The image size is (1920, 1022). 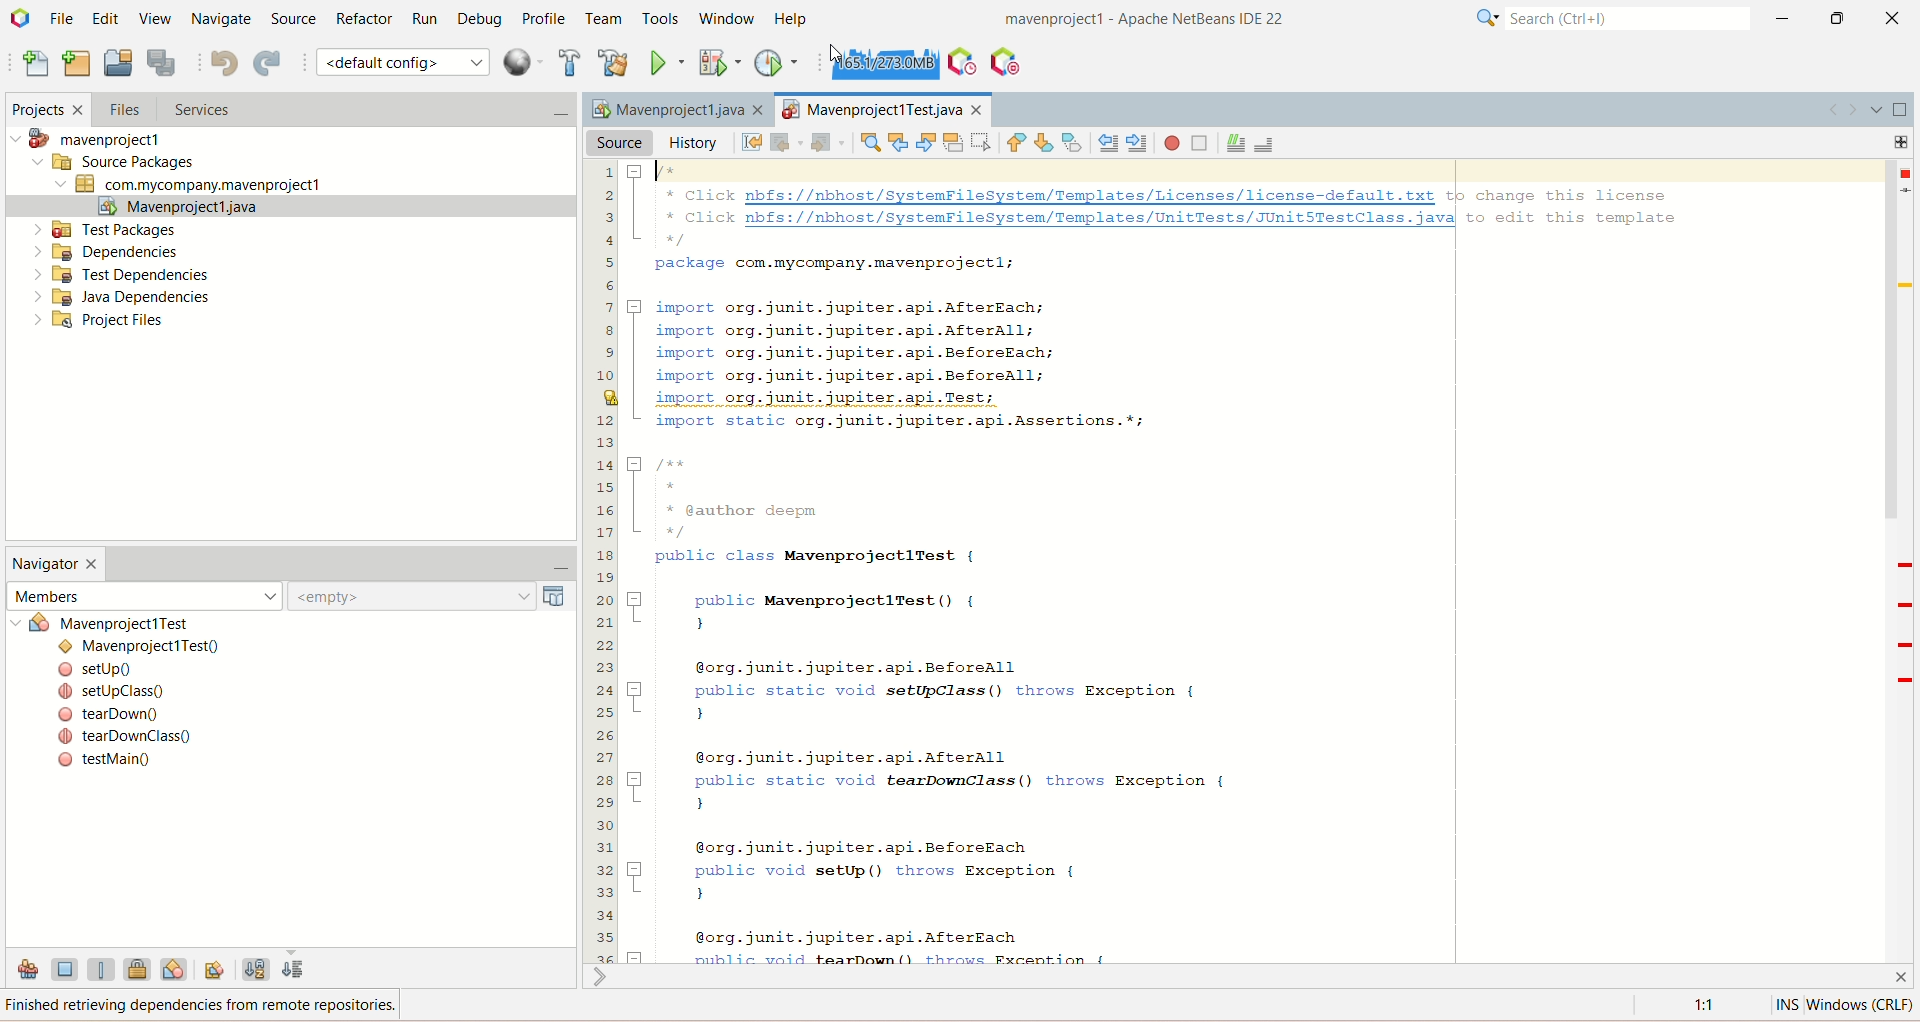 I want to click on new project, so click(x=76, y=61).